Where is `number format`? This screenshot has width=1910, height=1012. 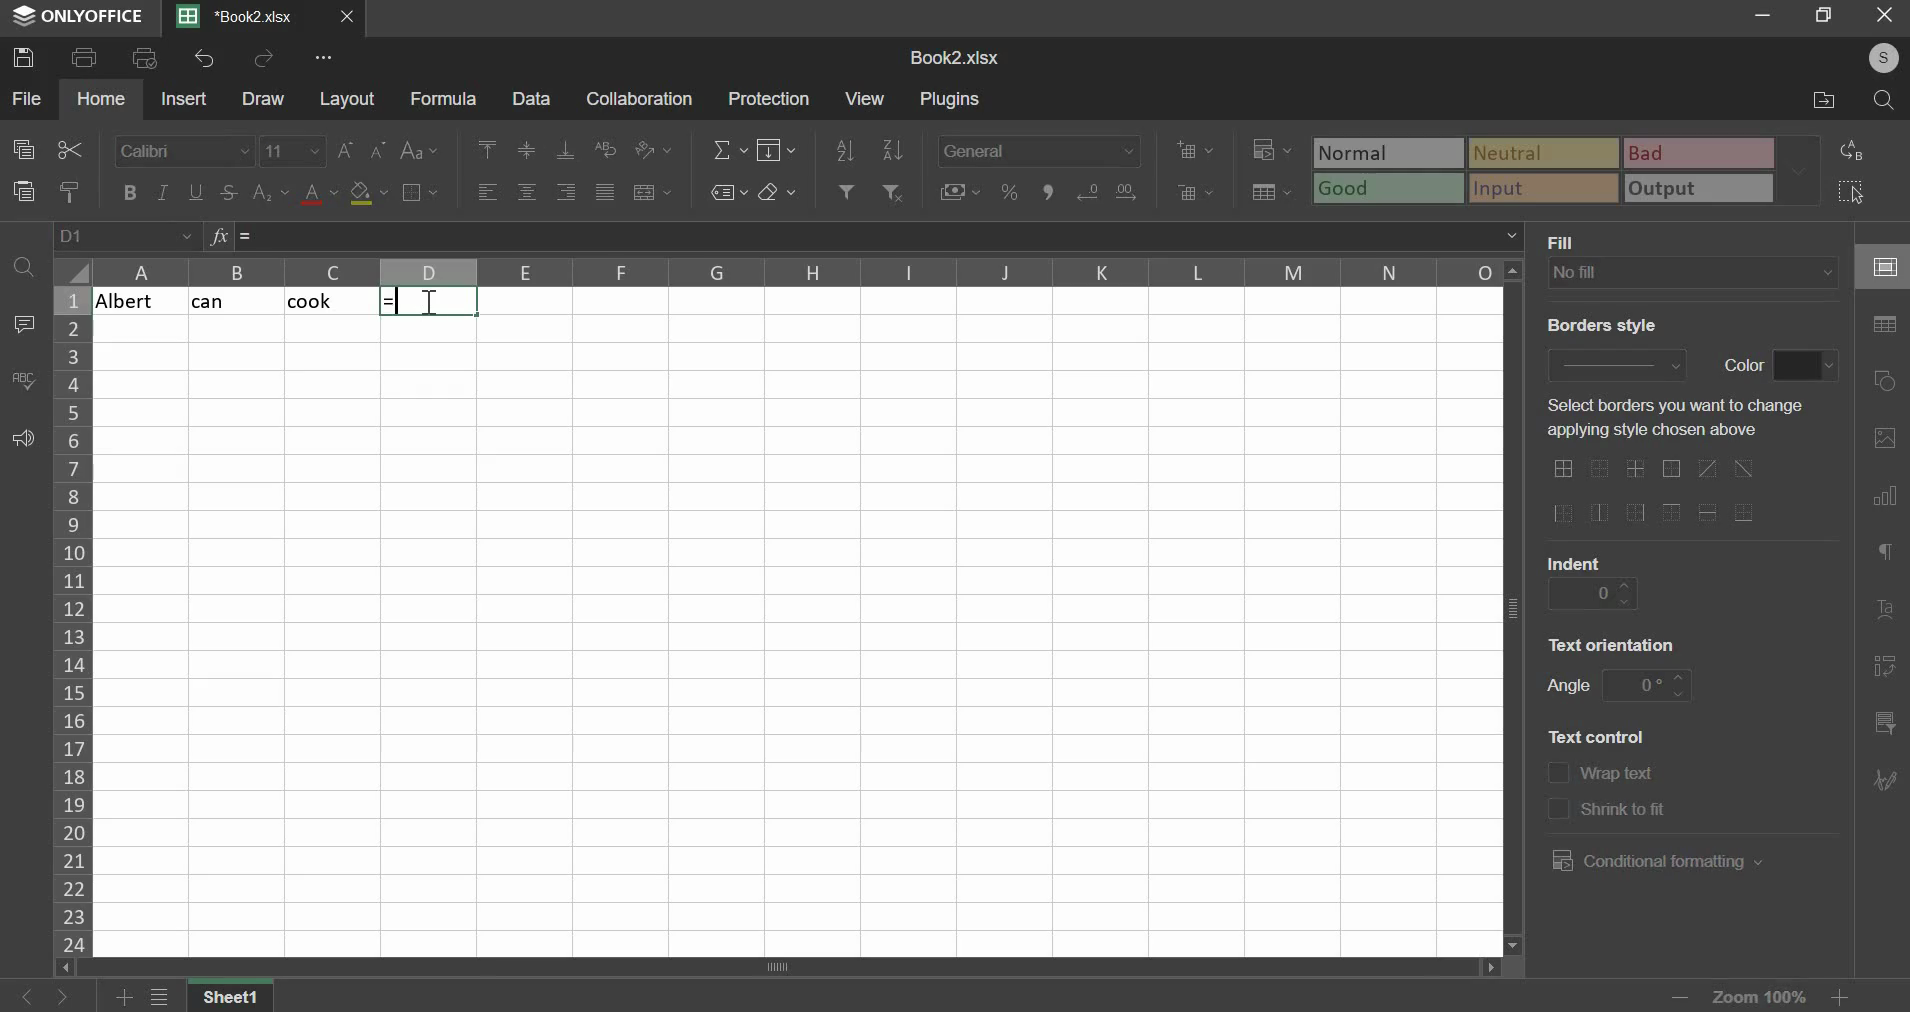 number format is located at coordinates (1039, 148).